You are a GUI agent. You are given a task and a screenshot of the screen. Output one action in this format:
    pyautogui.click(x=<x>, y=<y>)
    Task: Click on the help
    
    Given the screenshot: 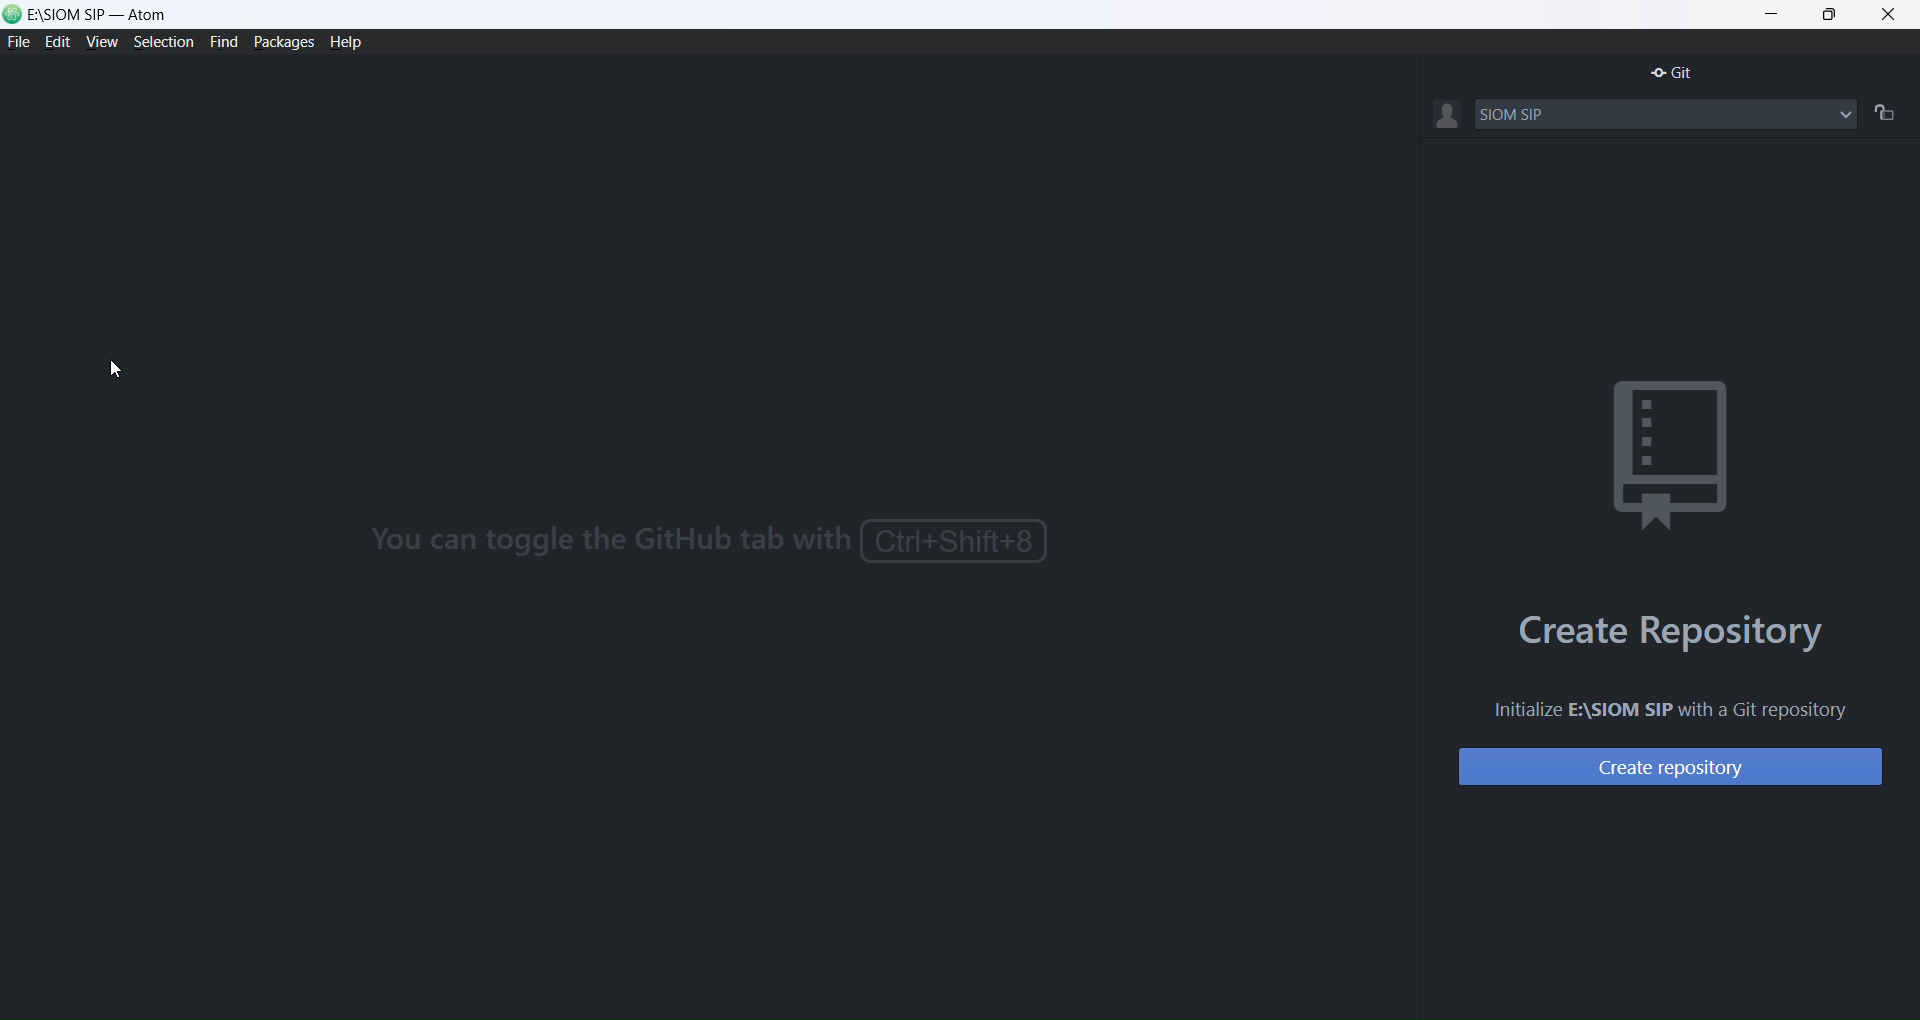 What is the action you would take?
    pyautogui.click(x=352, y=44)
    